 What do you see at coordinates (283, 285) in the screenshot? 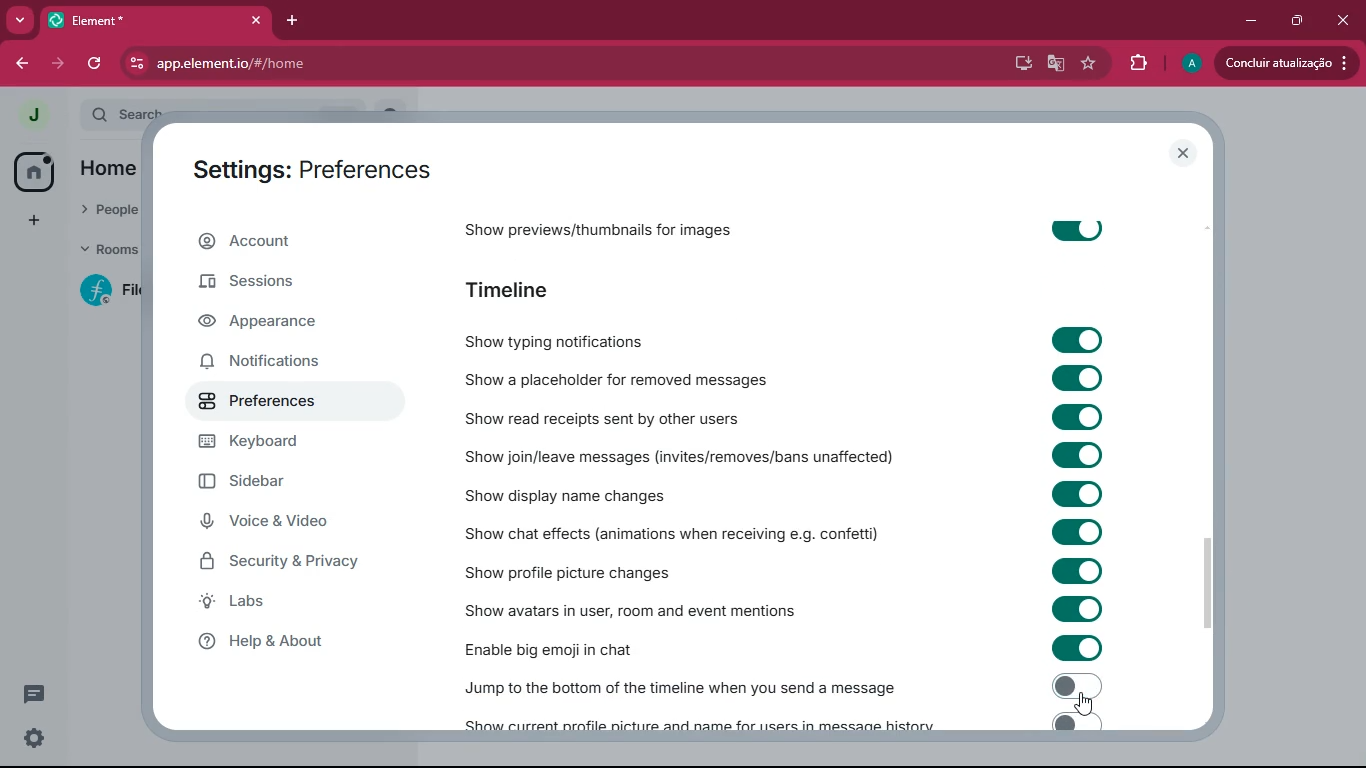
I see `sessions` at bounding box center [283, 285].